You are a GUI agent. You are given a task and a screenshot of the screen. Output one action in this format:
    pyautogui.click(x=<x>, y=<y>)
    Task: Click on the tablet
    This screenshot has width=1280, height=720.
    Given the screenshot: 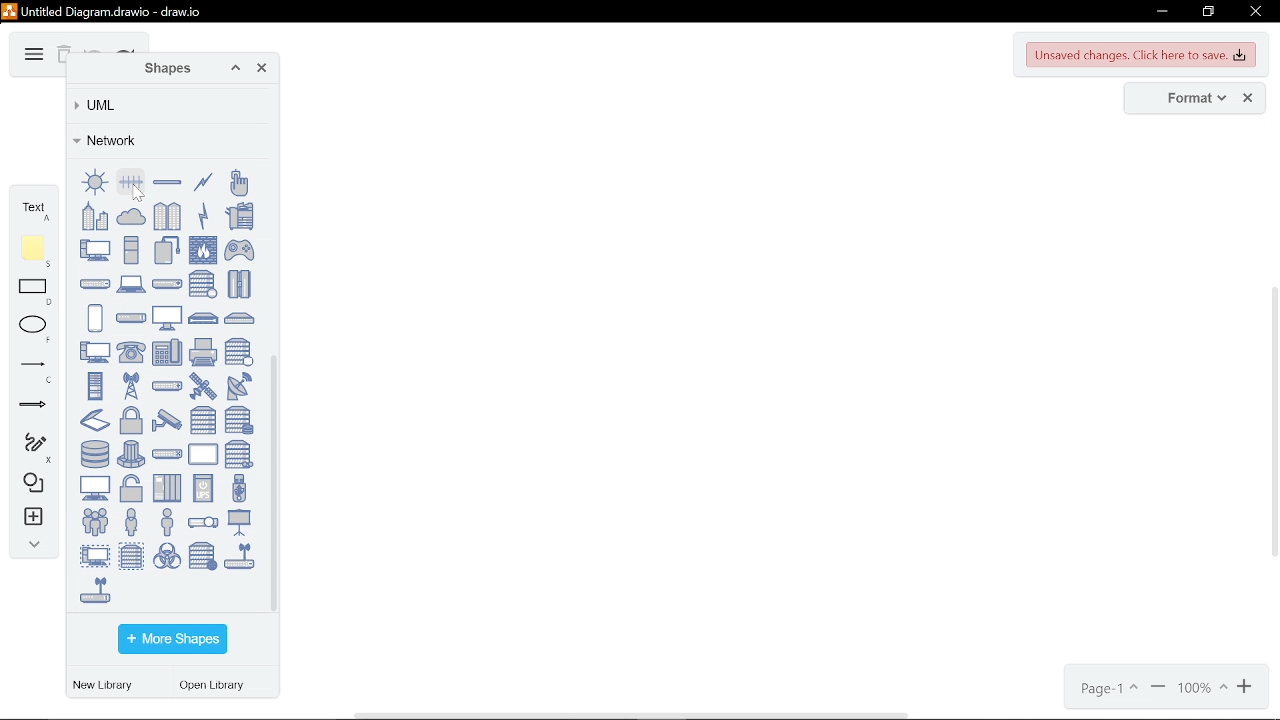 What is the action you would take?
    pyautogui.click(x=203, y=454)
    